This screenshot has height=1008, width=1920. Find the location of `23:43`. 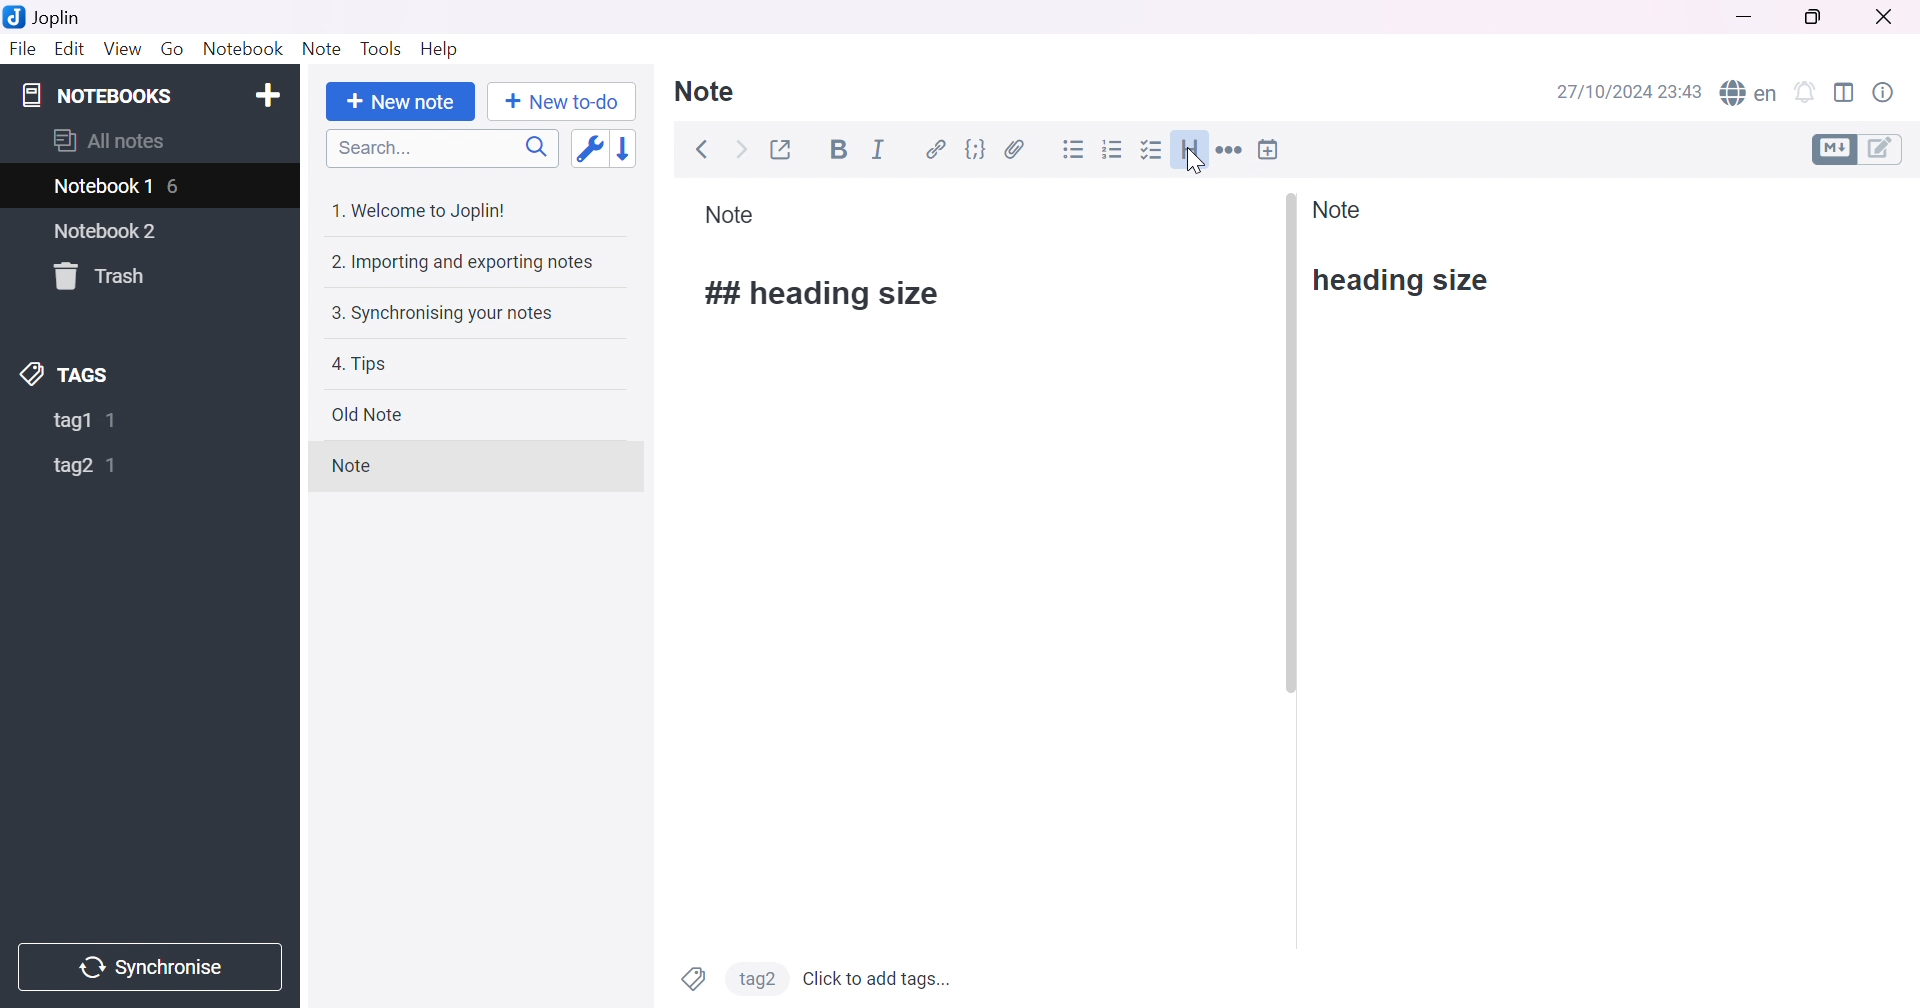

23:43 is located at coordinates (1681, 91).